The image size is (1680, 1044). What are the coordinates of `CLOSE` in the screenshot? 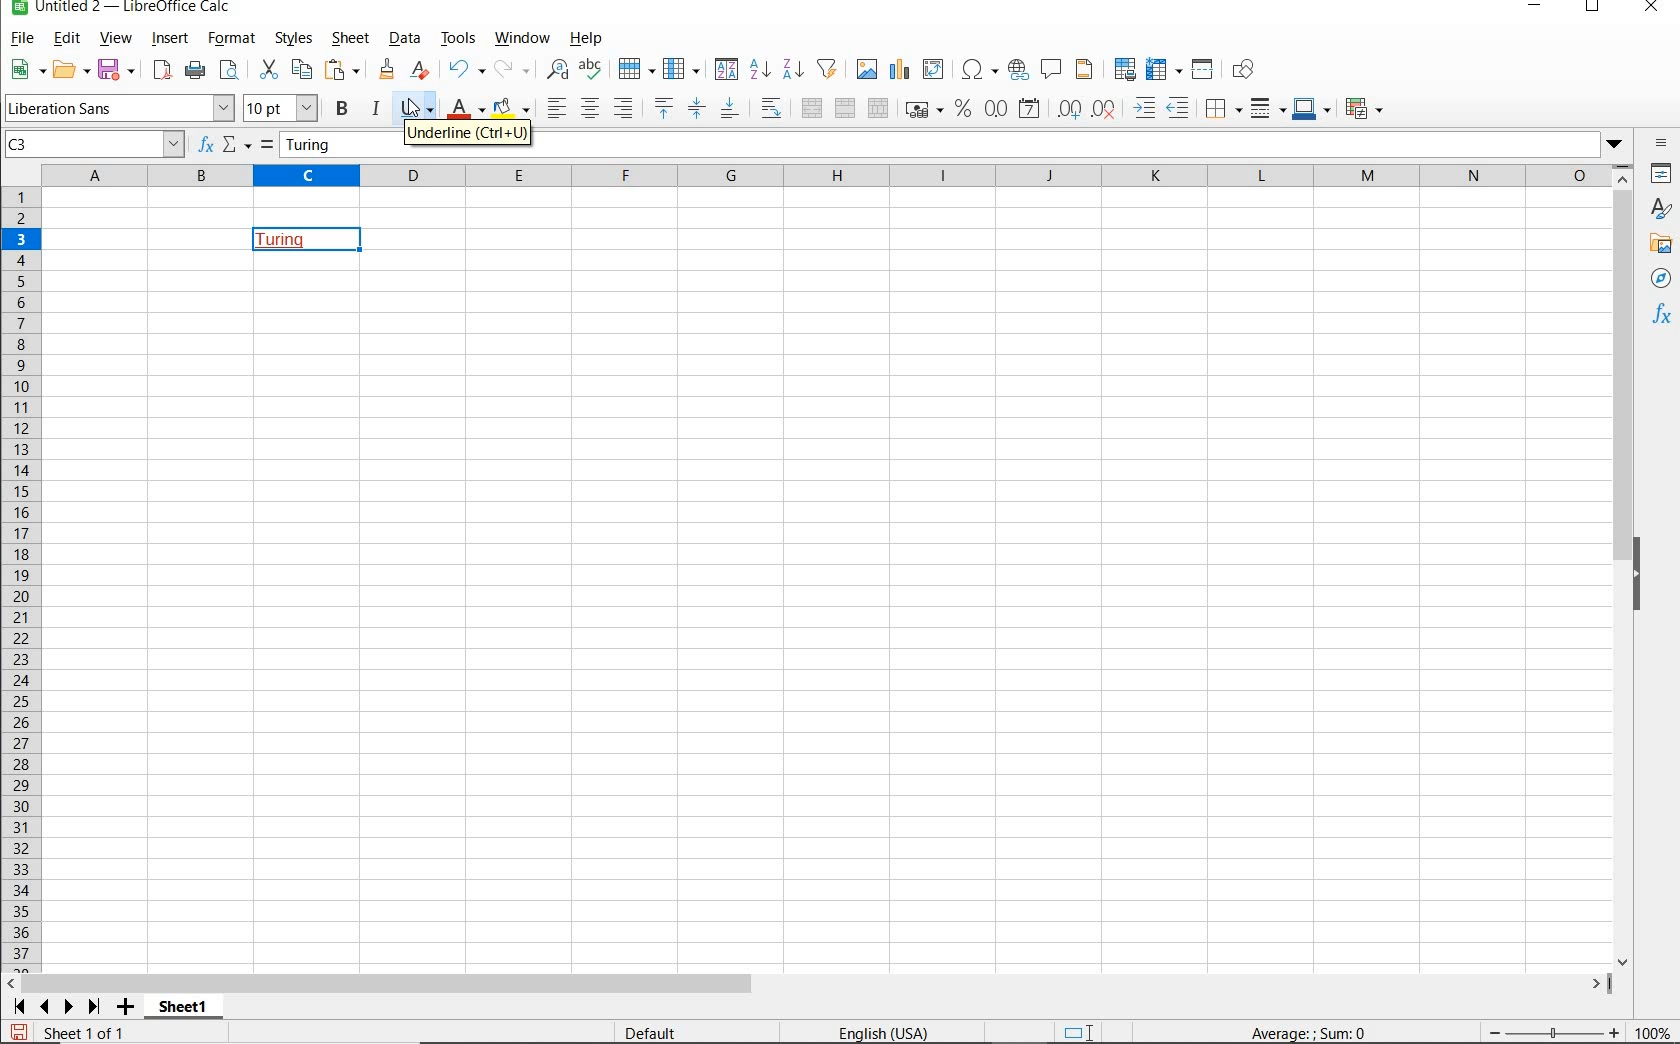 It's located at (1655, 9).